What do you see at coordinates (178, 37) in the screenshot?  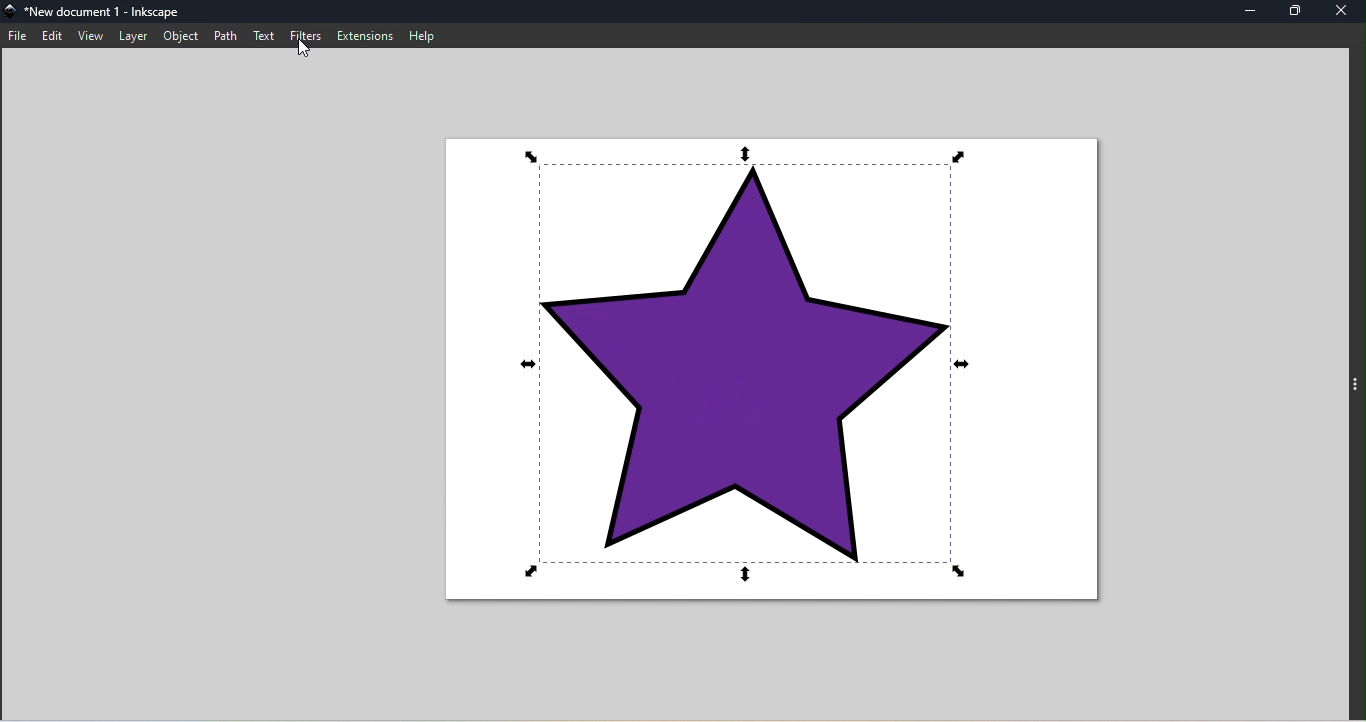 I see `Object` at bounding box center [178, 37].